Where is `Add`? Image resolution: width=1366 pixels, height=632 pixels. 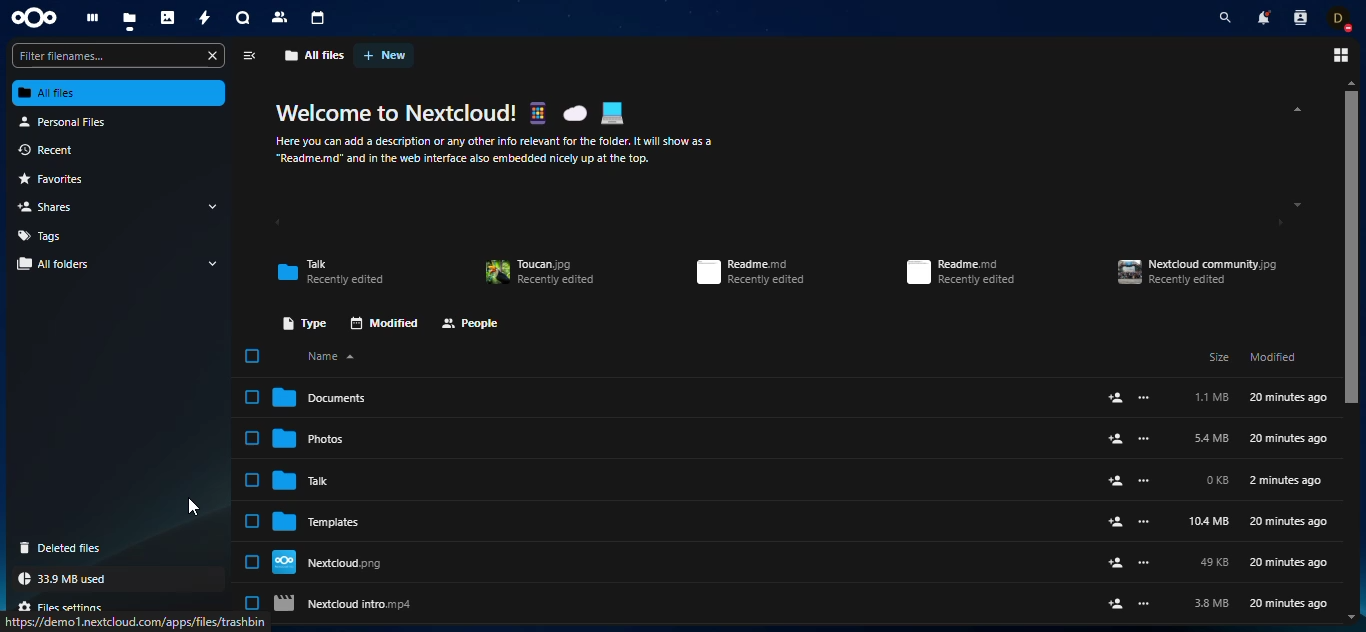 Add is located at coordinates (1130, 480).